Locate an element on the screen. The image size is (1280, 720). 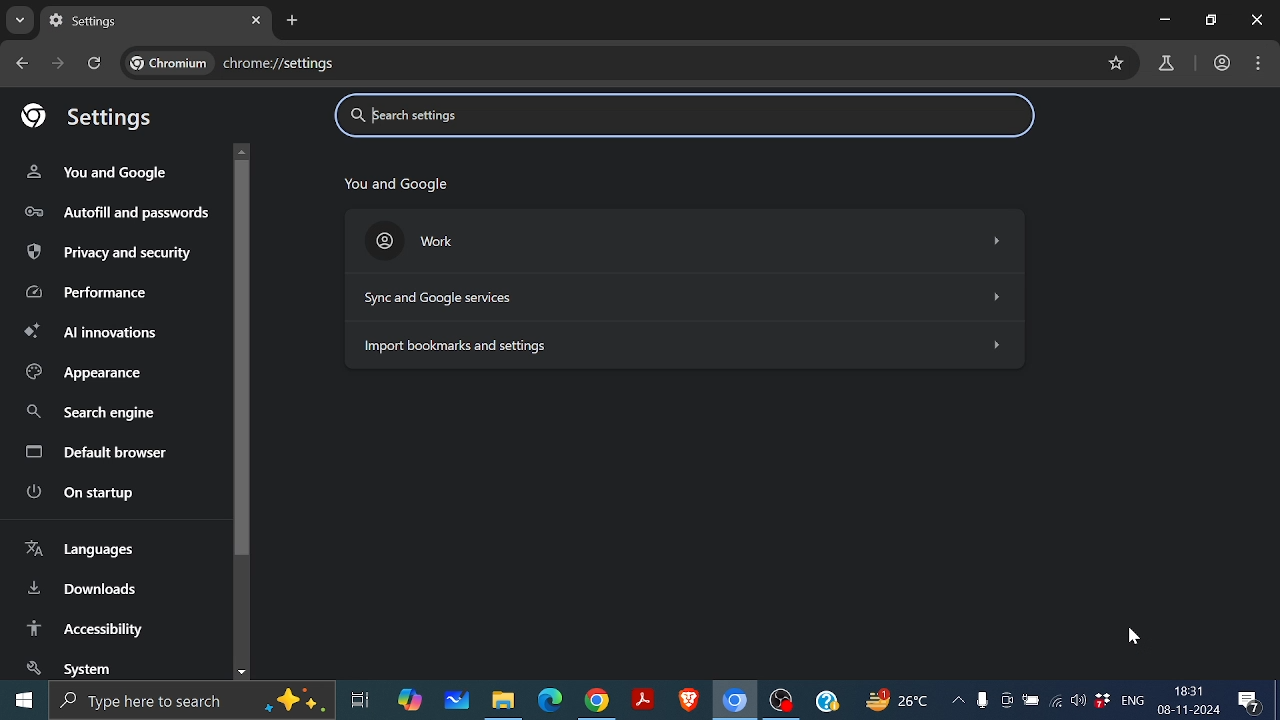
brave is located at coordinates (686, 701).